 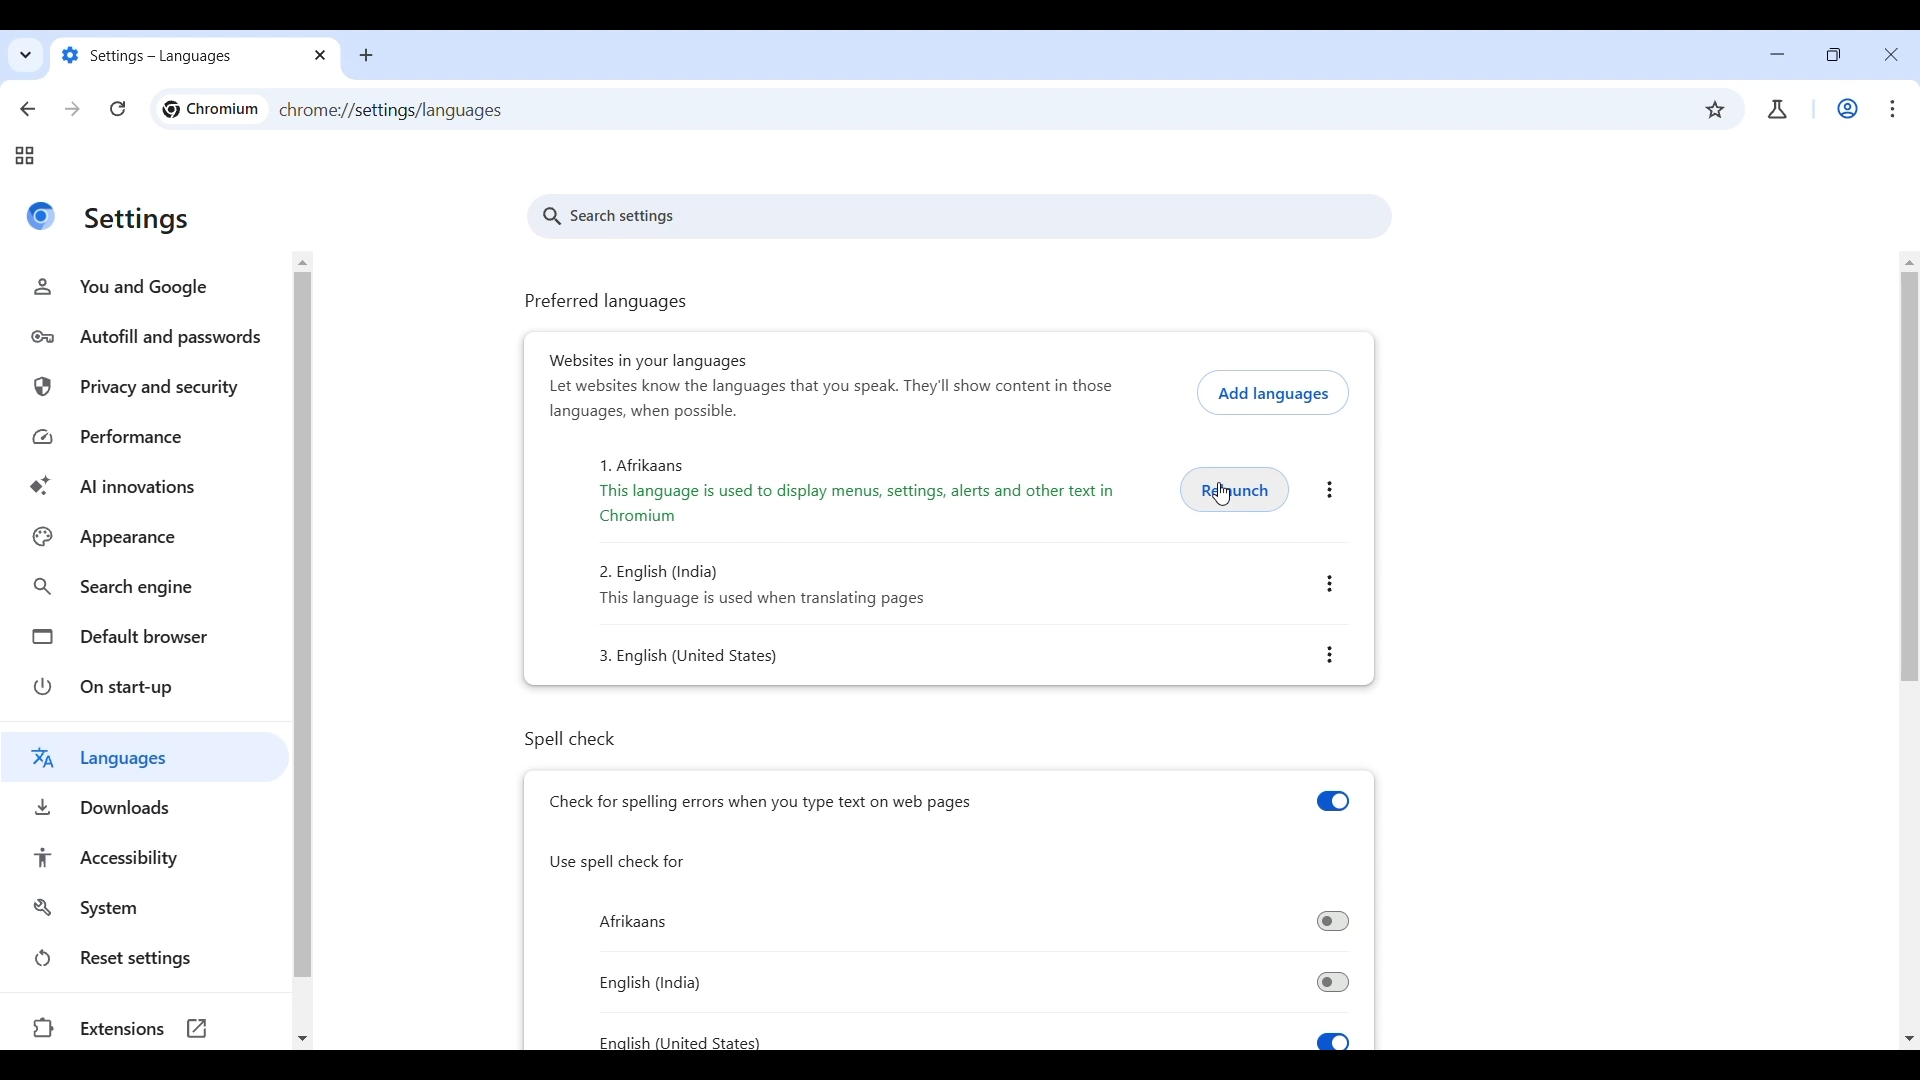 What do you see at coordinates (117, 109) in the screenshot?
I see `Reload page` at bounding box center [117, 109].